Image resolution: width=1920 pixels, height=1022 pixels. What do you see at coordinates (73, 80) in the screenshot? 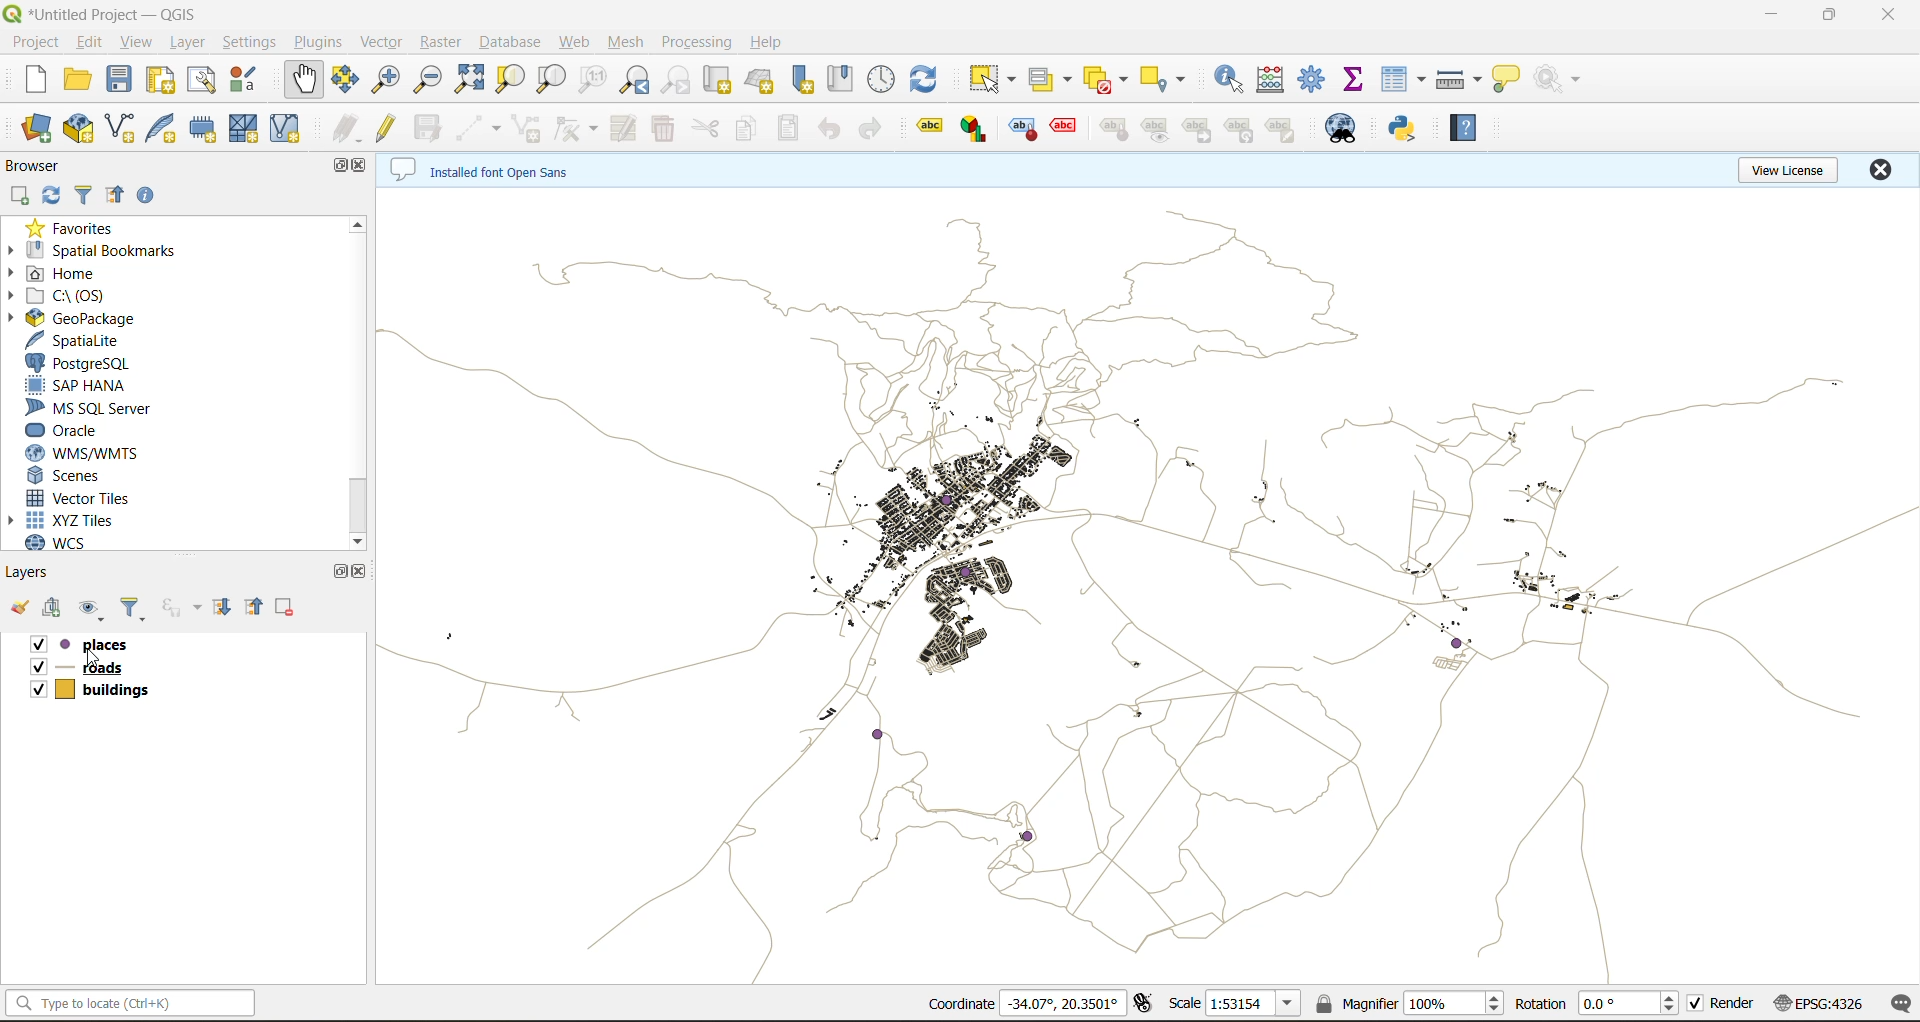
I see `open` at bounding box center [73, 80].